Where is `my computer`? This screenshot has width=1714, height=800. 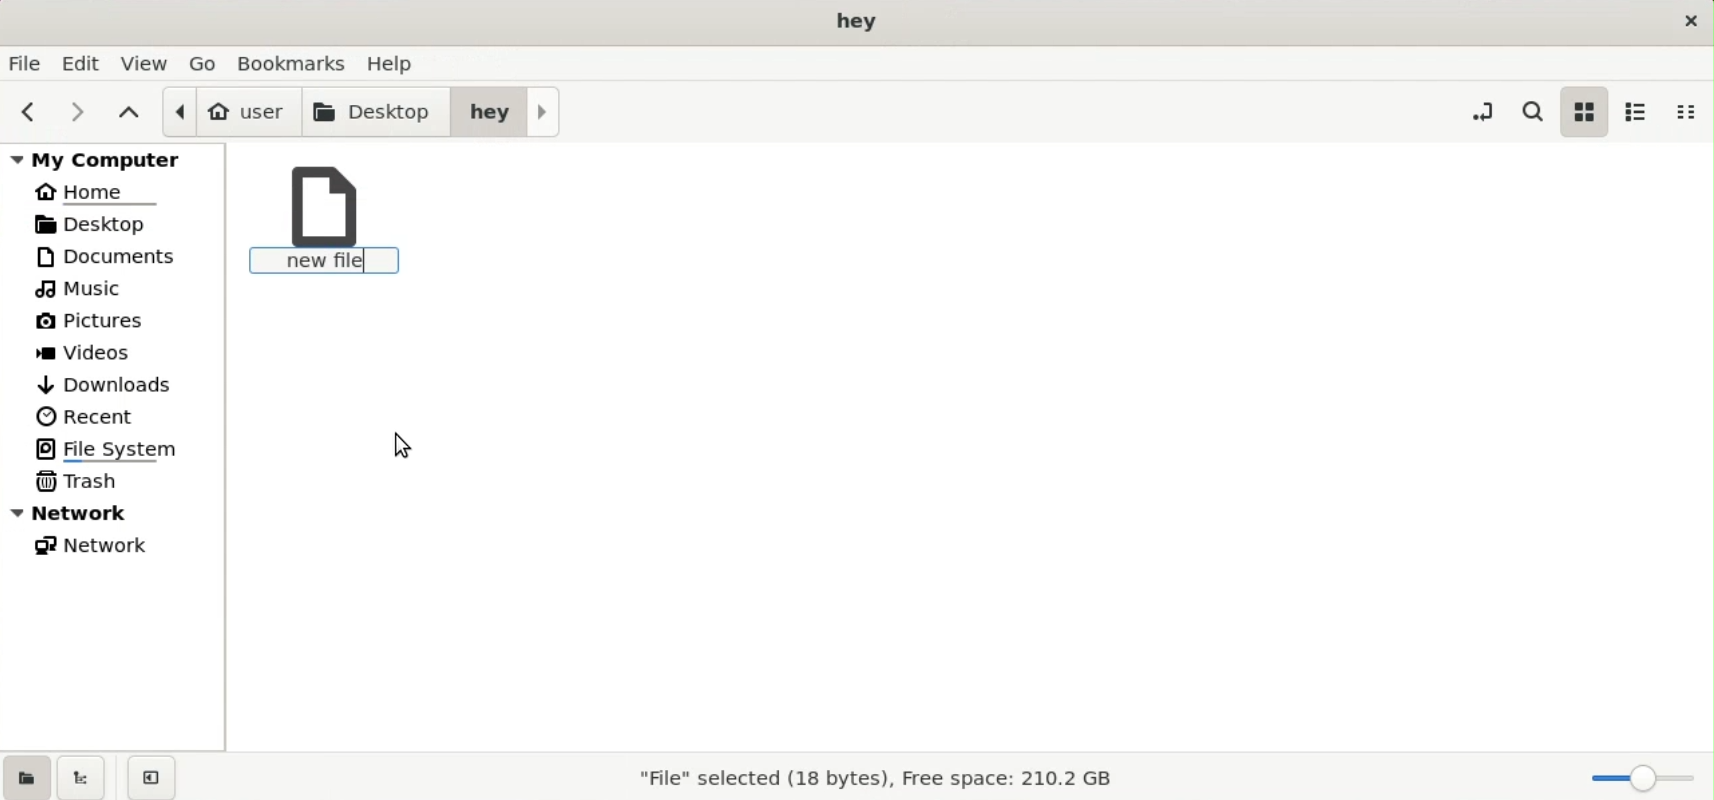
my computer is located at coordinates (117, 158).